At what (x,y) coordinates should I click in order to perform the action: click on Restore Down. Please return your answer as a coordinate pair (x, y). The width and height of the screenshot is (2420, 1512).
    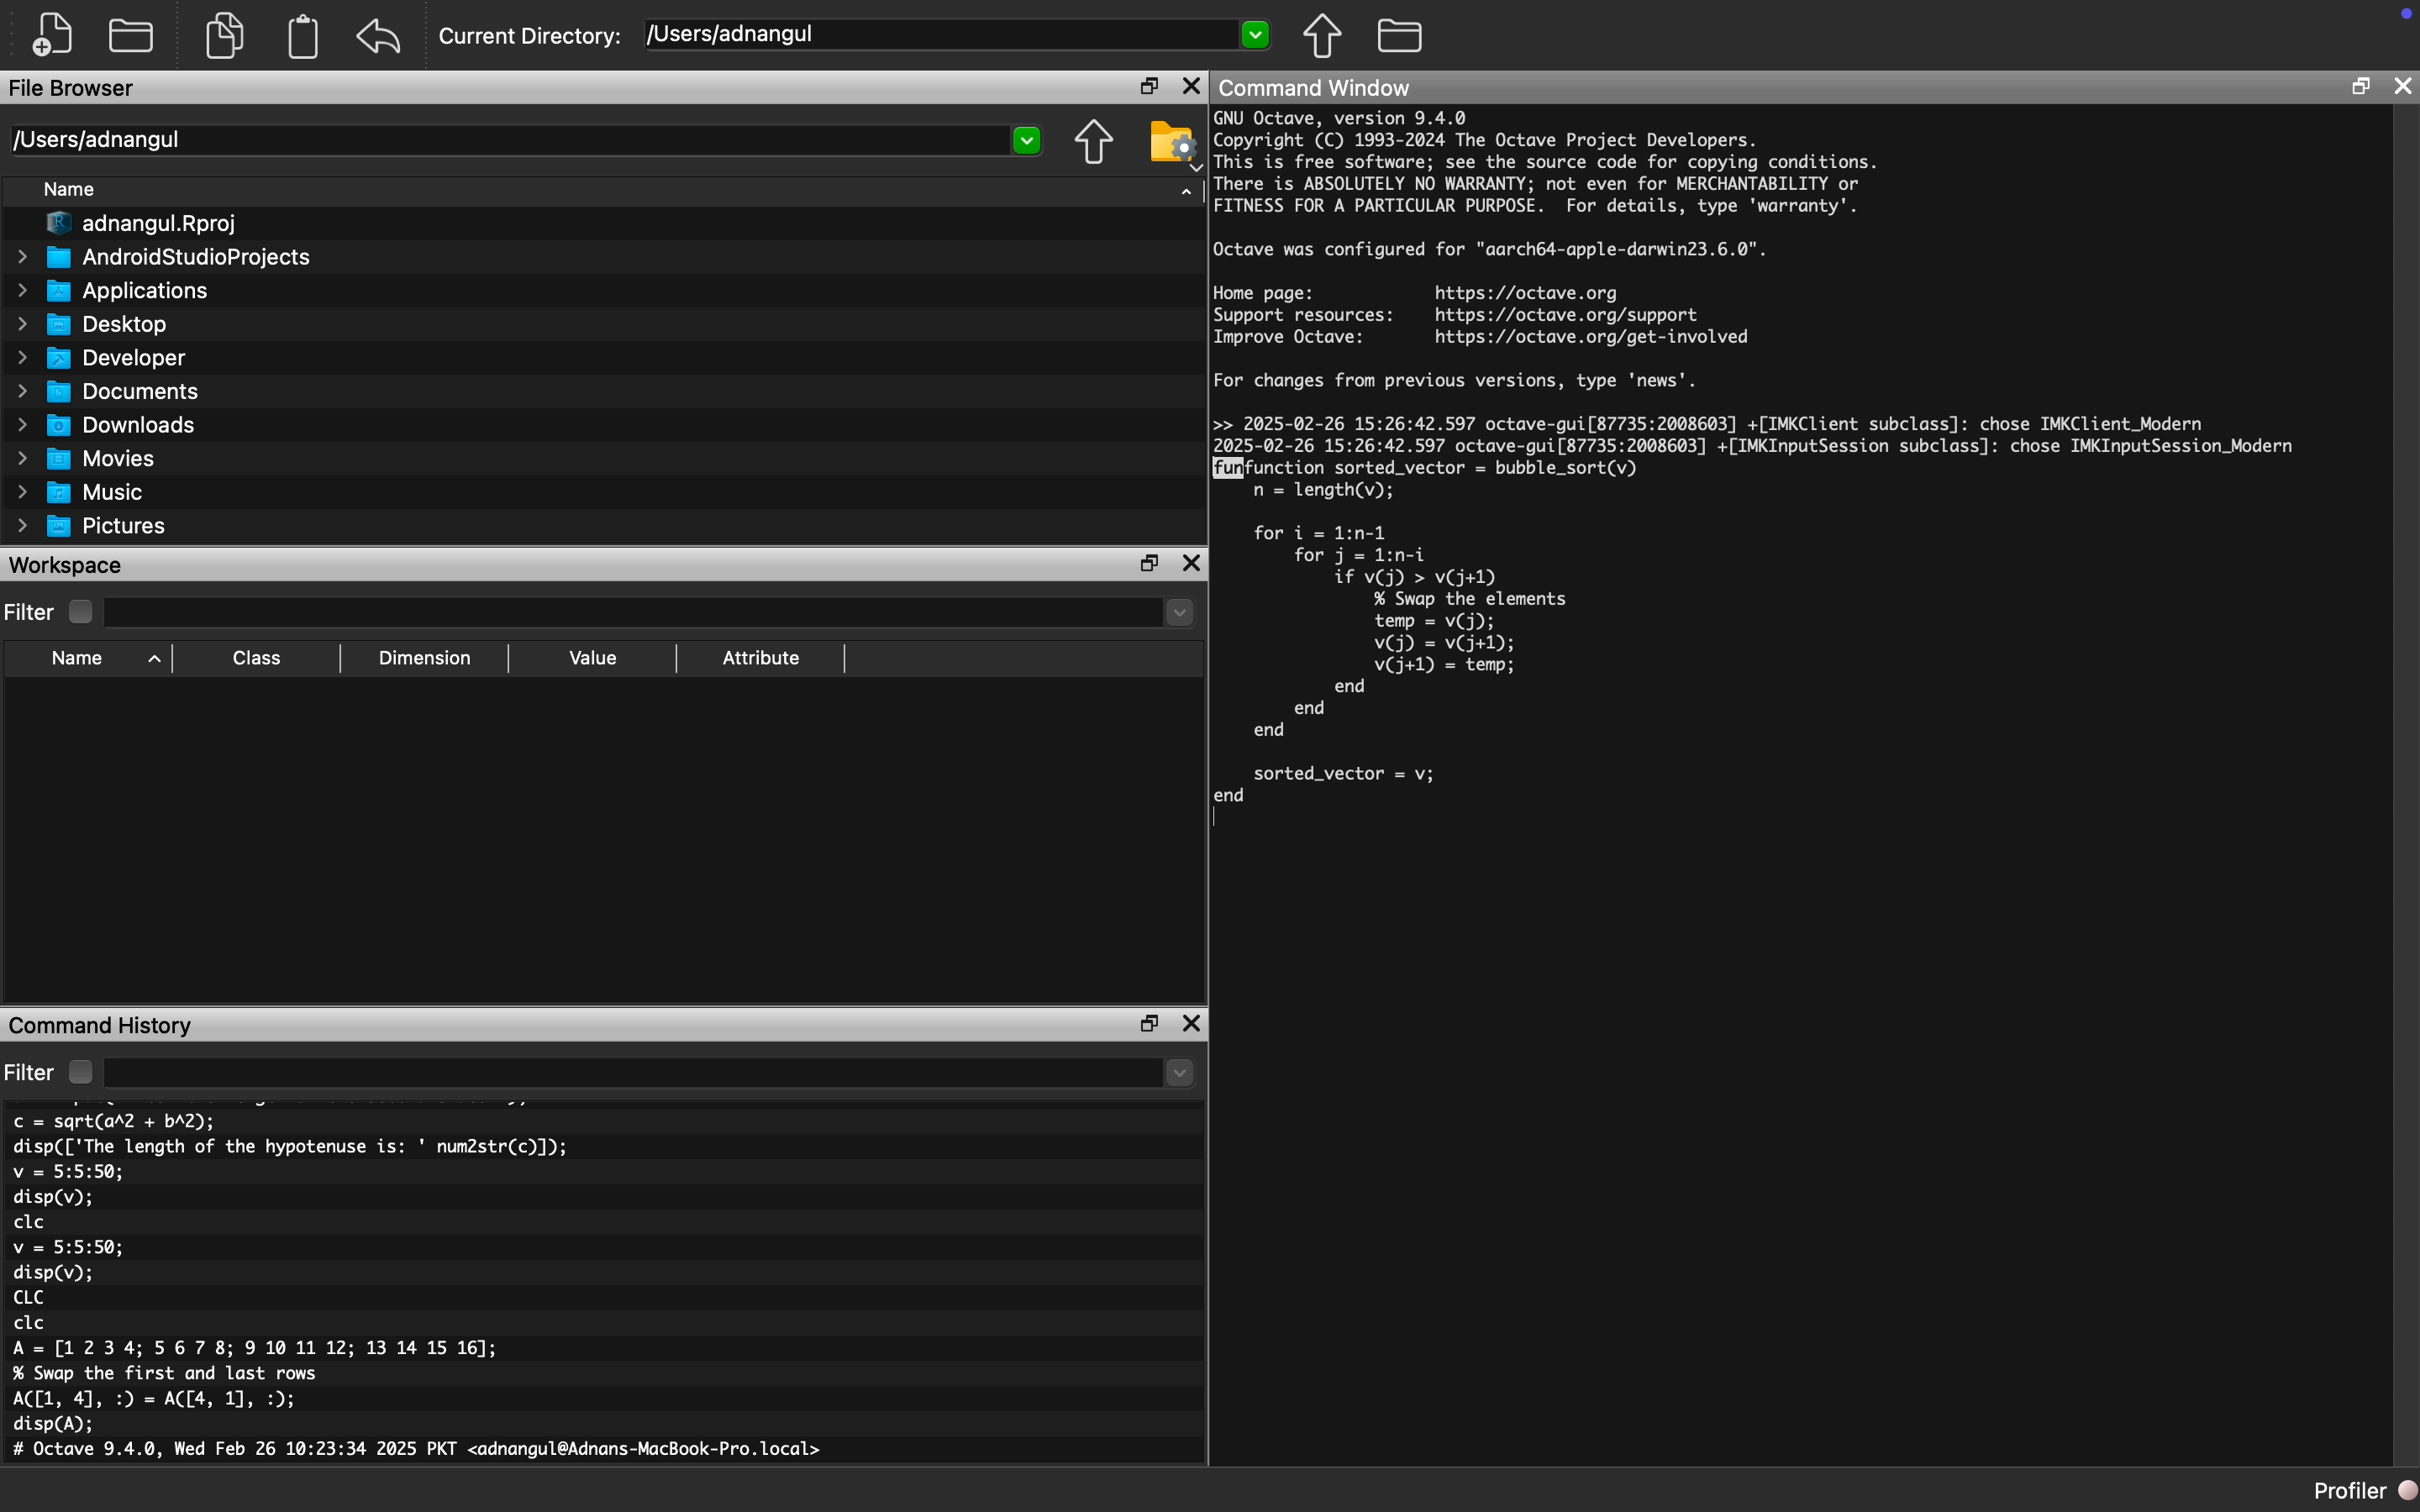
    Looking at the image, I should click on (1149, 565).